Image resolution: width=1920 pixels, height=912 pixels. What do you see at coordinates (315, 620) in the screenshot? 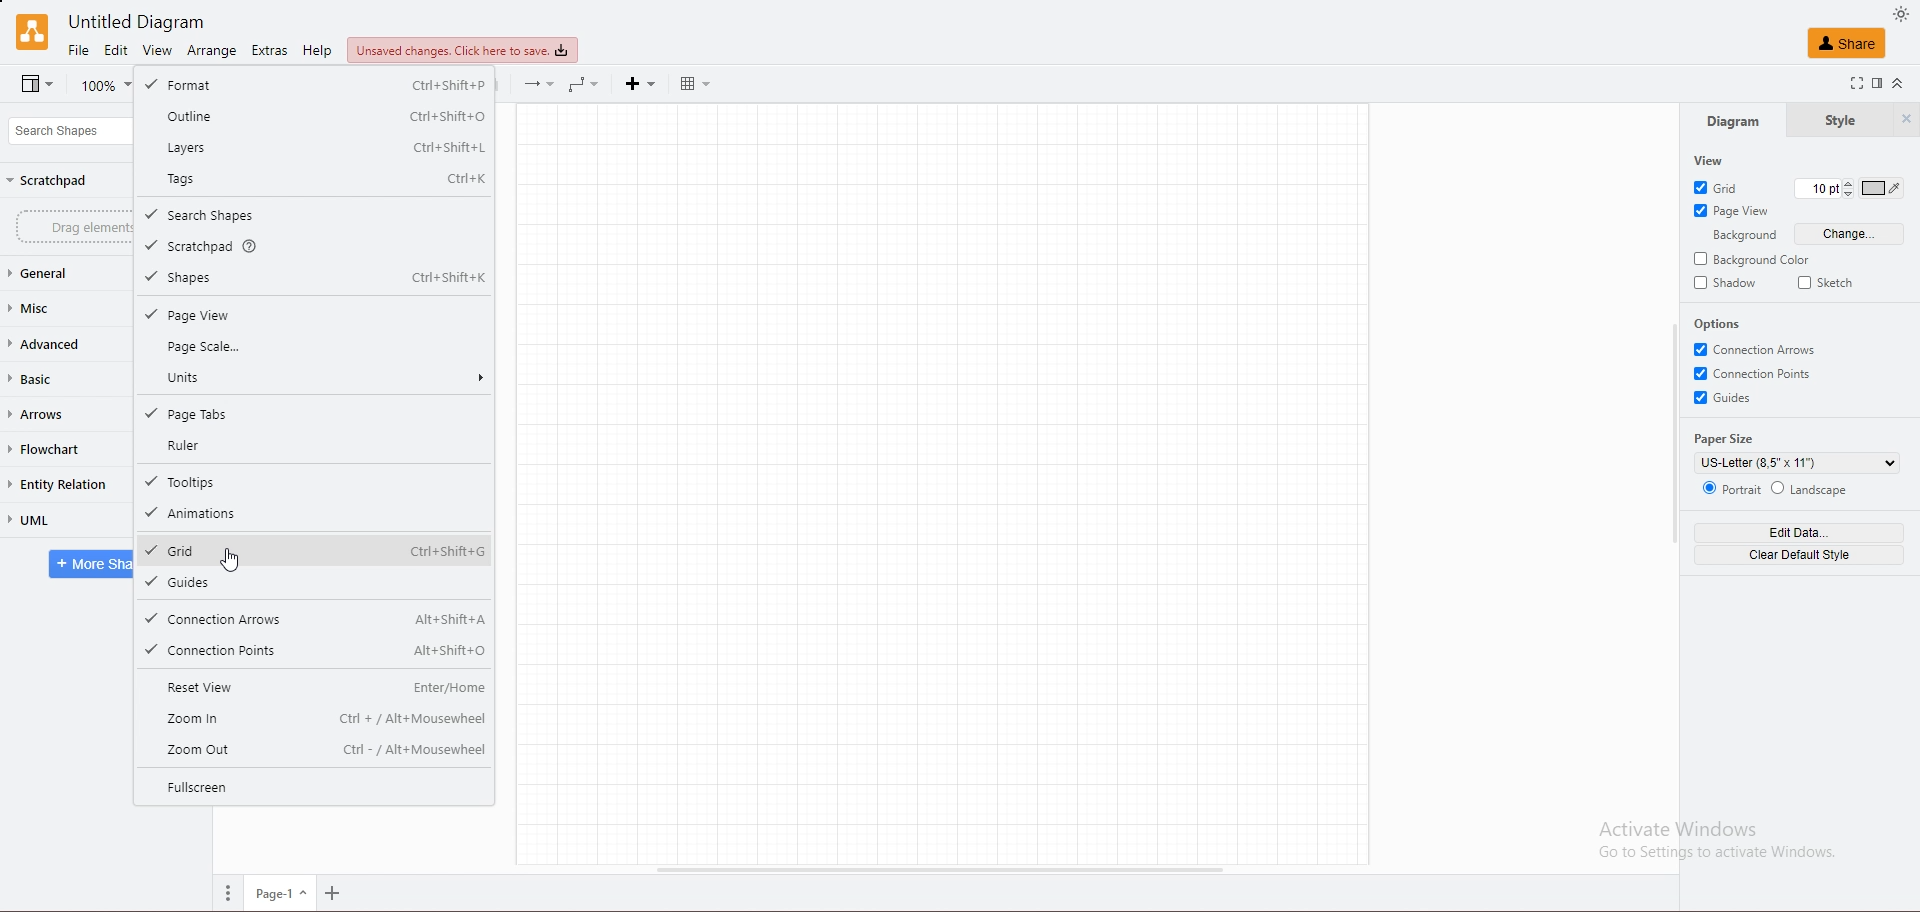
I see `connection arrows        Alt+Shift+A` at bounding box center [315, 620].